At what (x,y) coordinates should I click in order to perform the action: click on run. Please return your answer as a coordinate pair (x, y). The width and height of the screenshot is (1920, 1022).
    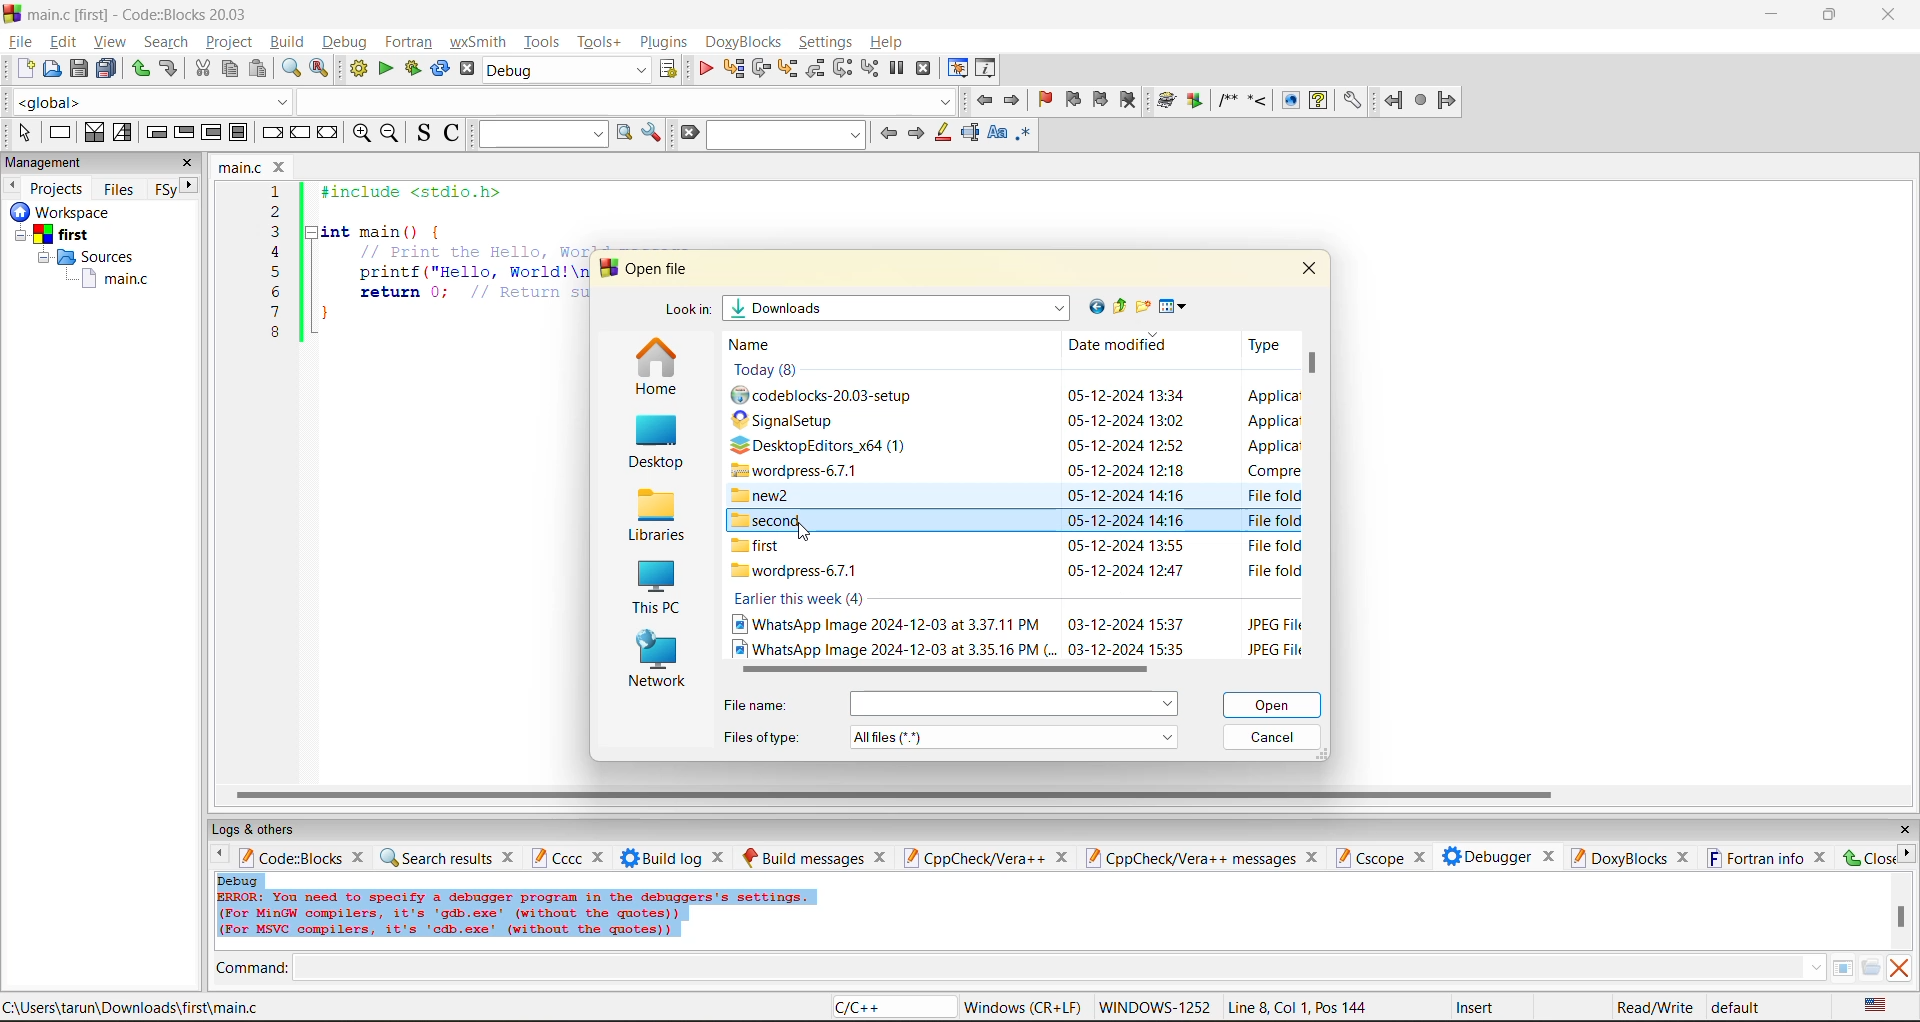
    Looking at the image, I should click on (386, 69).